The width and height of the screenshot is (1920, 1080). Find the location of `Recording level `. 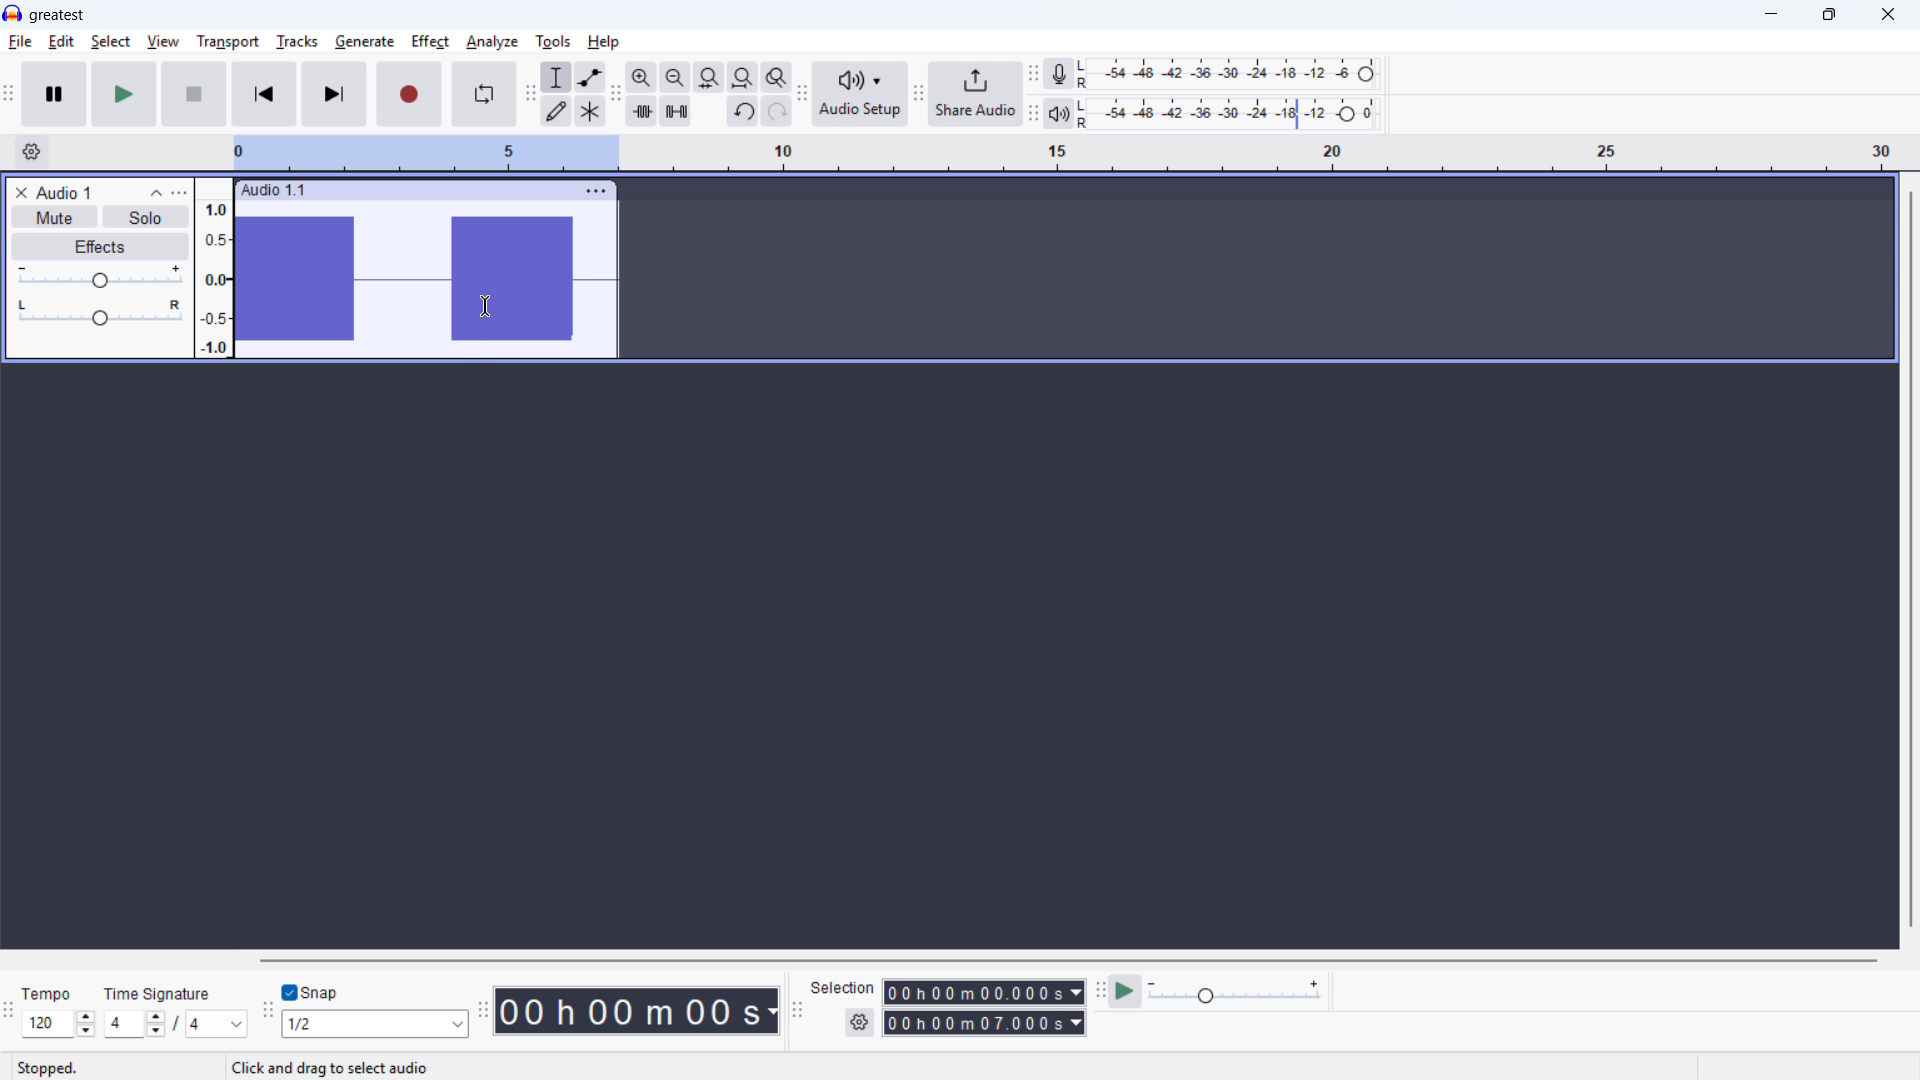

Recording level  is located at coordinates (1233, 74).